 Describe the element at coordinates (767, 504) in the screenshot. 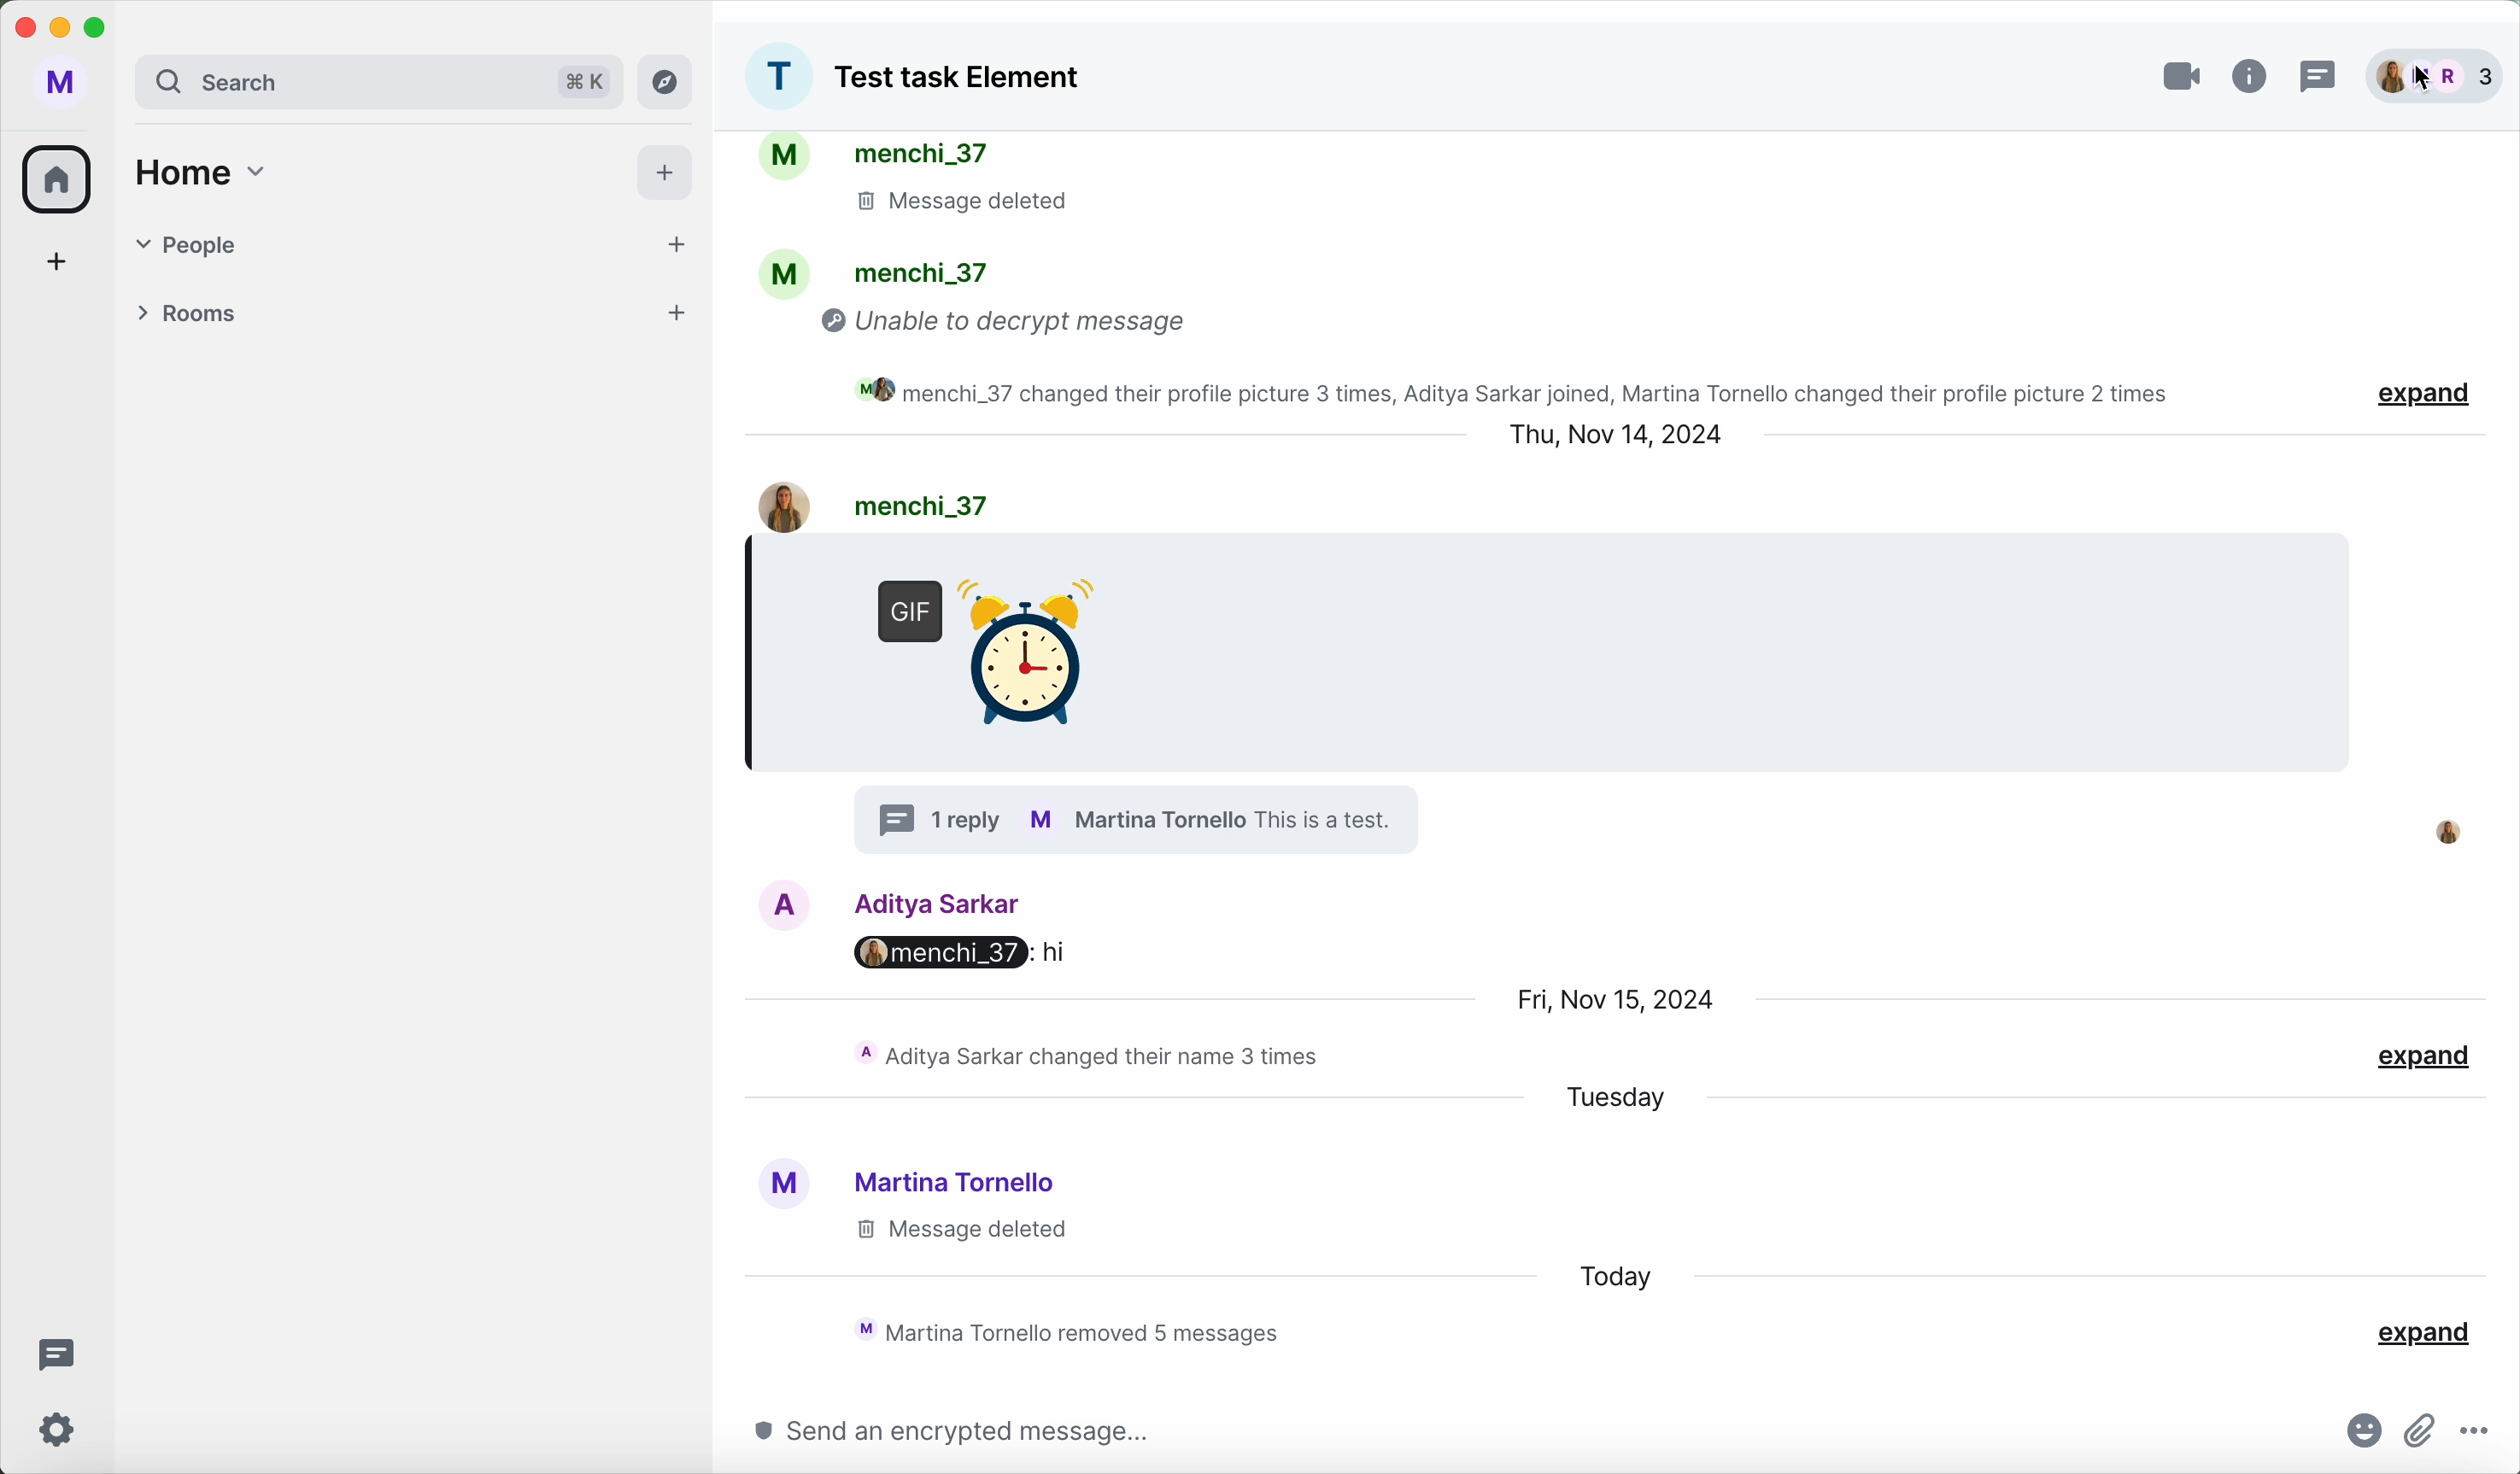

I see `image profile` at that location.